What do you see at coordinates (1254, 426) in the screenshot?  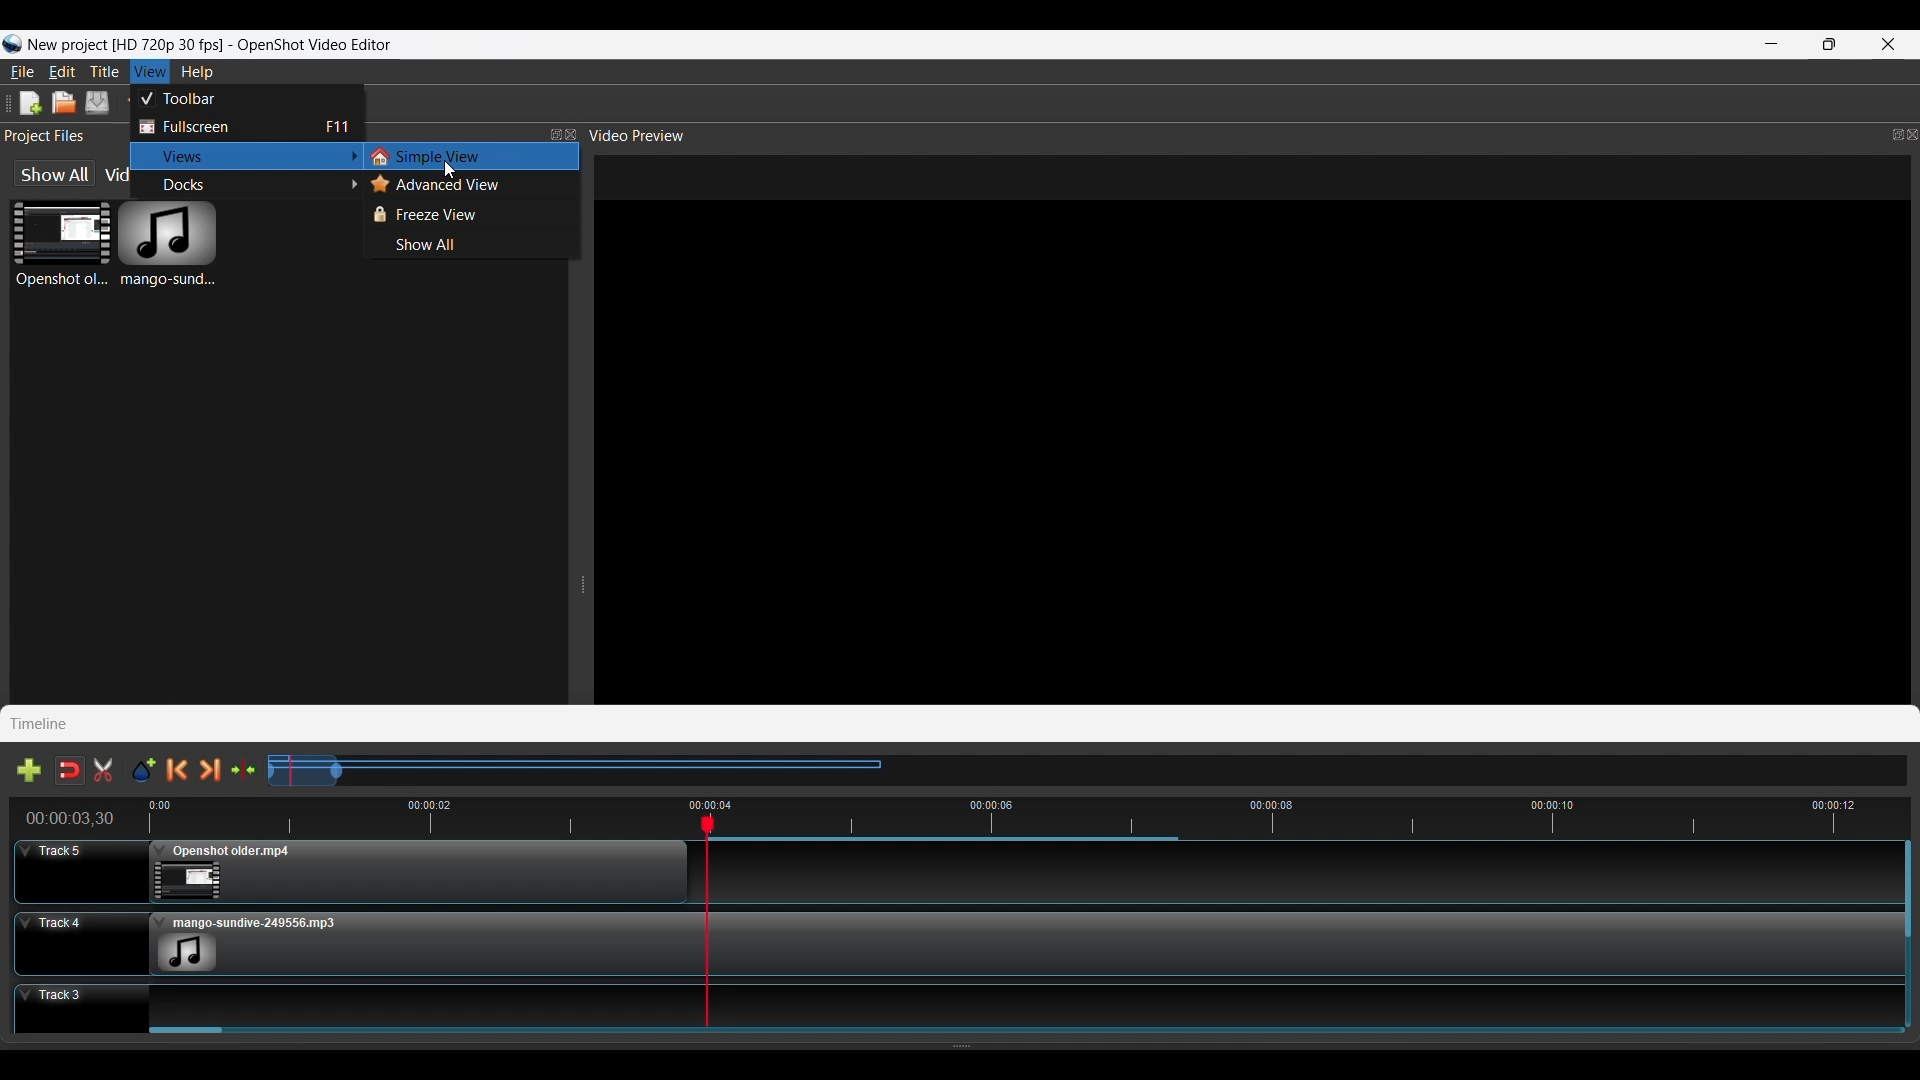 I see `File Preview` at bounding box center [1254, 426].